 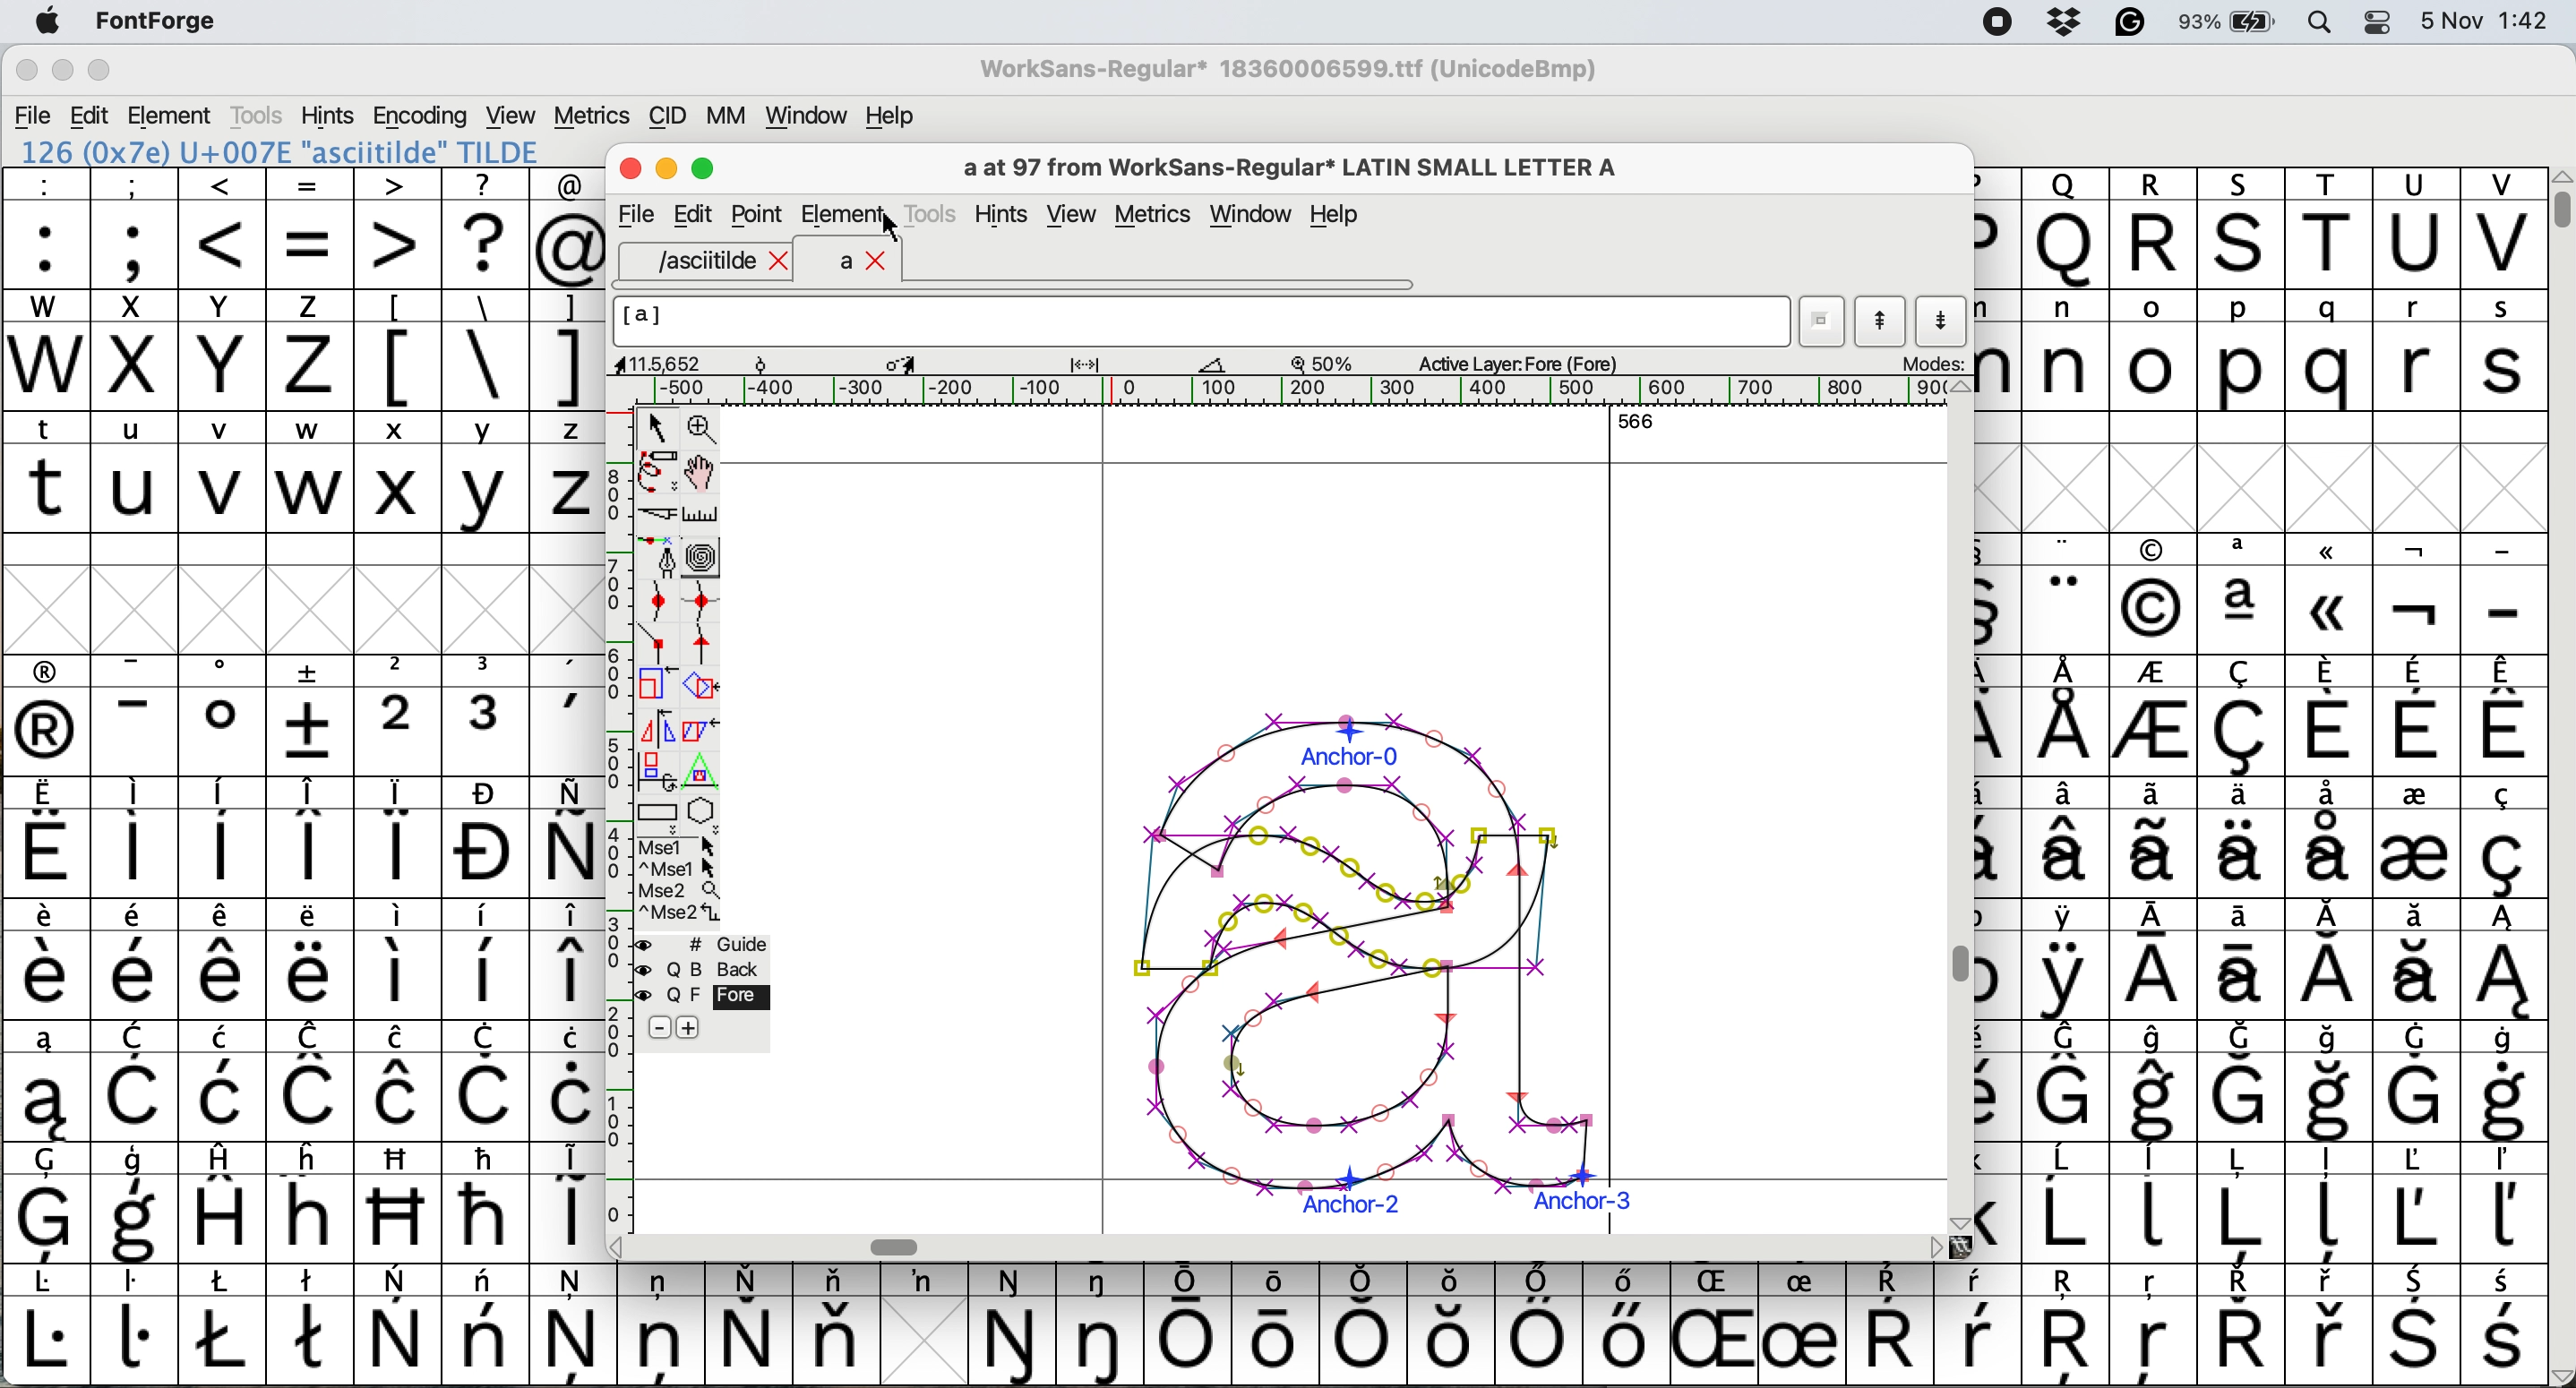 I want to click on close, so click(x=26, y=73).